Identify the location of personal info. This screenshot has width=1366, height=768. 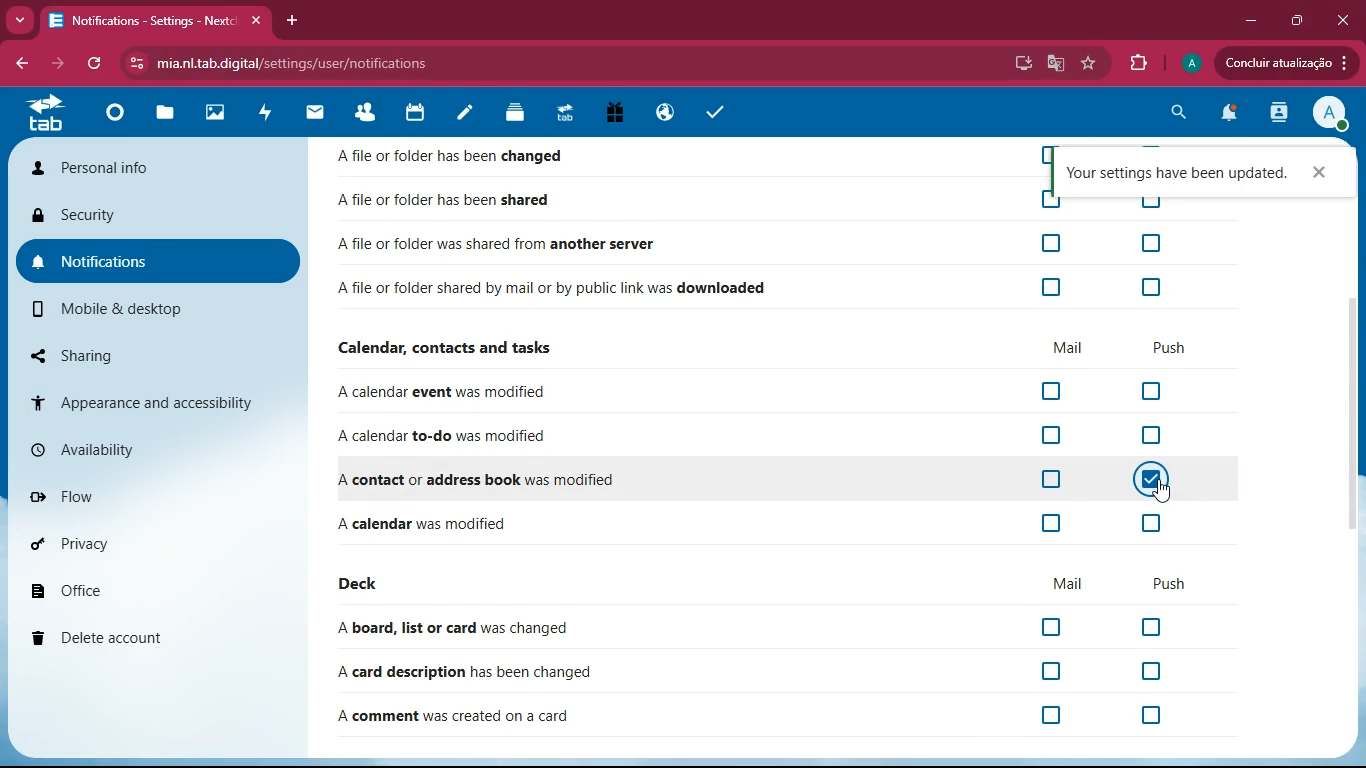
(126, 168).